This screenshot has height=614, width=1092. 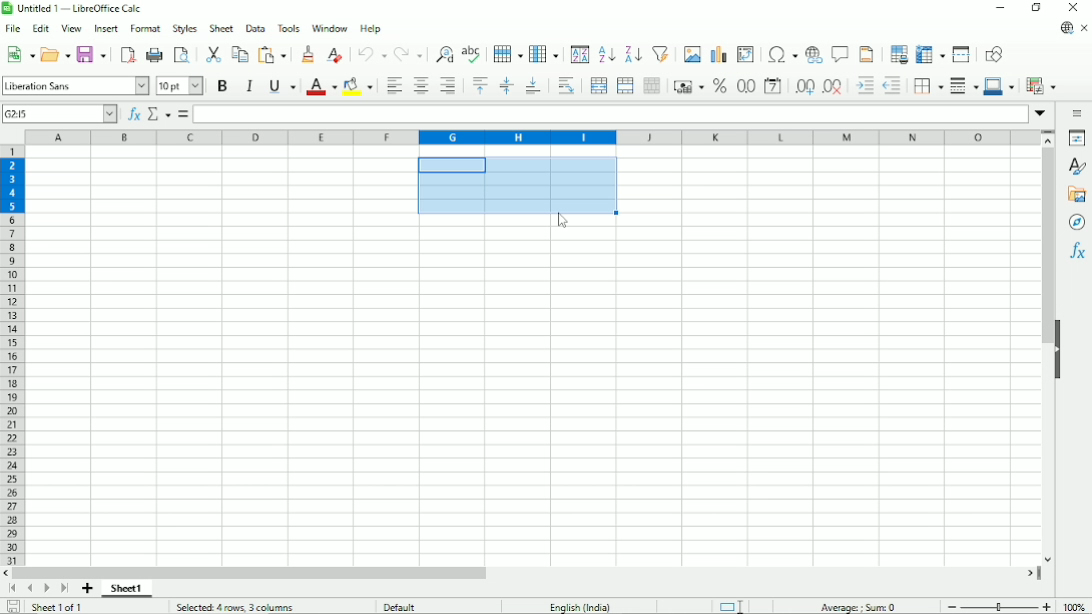 What do you see at coordinates (212, 53) in the screenshot?
I see `Cut` at bounding box center [212, 53].